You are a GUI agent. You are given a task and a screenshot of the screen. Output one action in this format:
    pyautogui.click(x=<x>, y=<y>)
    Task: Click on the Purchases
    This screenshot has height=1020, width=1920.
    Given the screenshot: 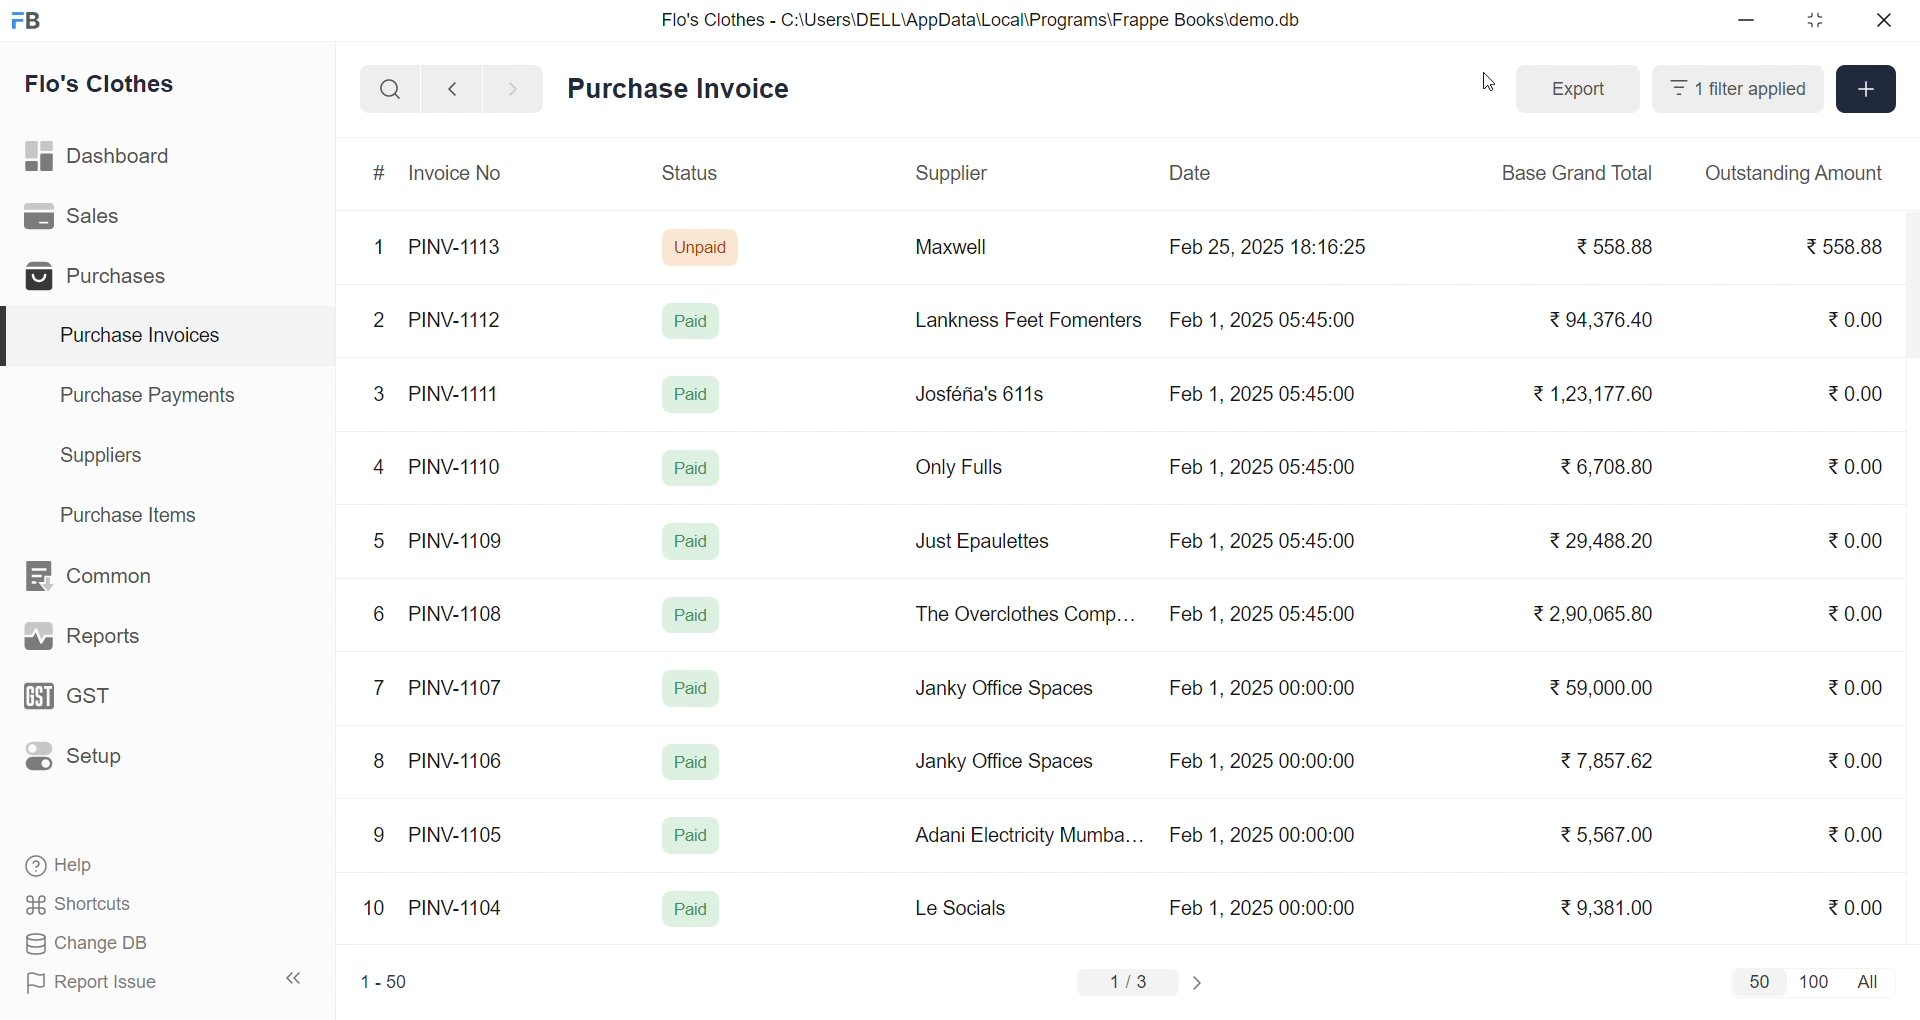 What is the action you would take?
    pyautogui.click(x=103, y=279)
    